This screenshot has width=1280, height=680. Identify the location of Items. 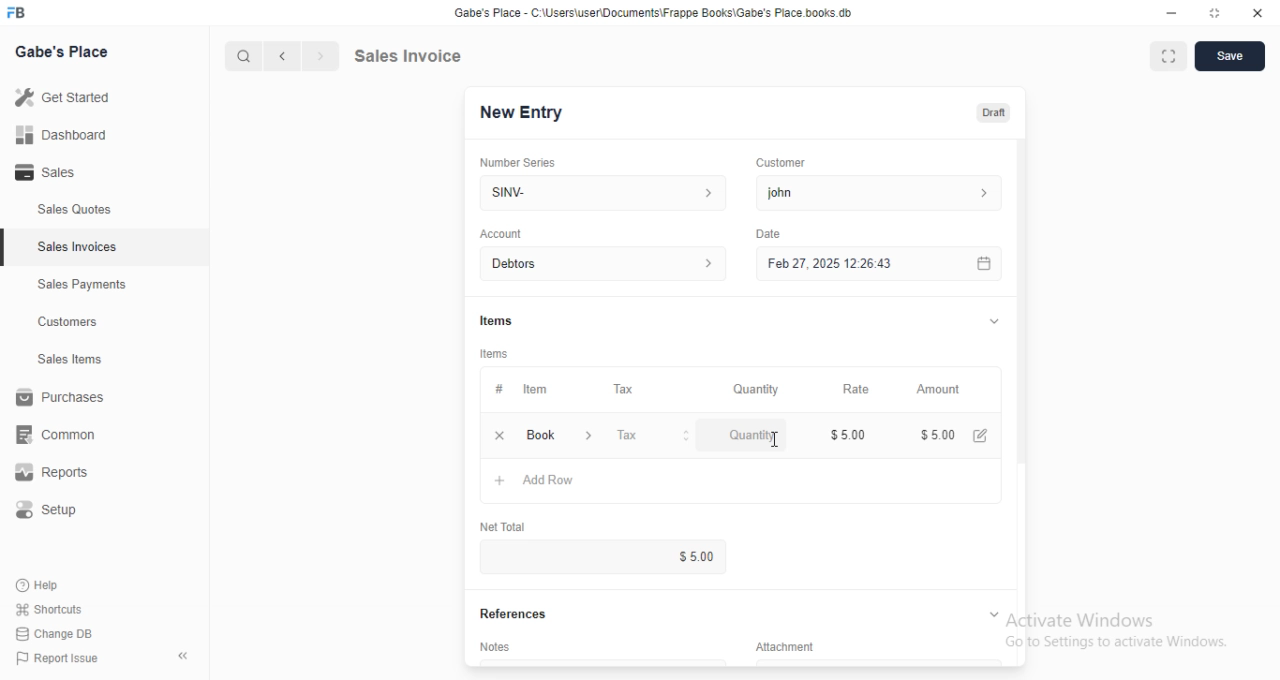
(496, 352).